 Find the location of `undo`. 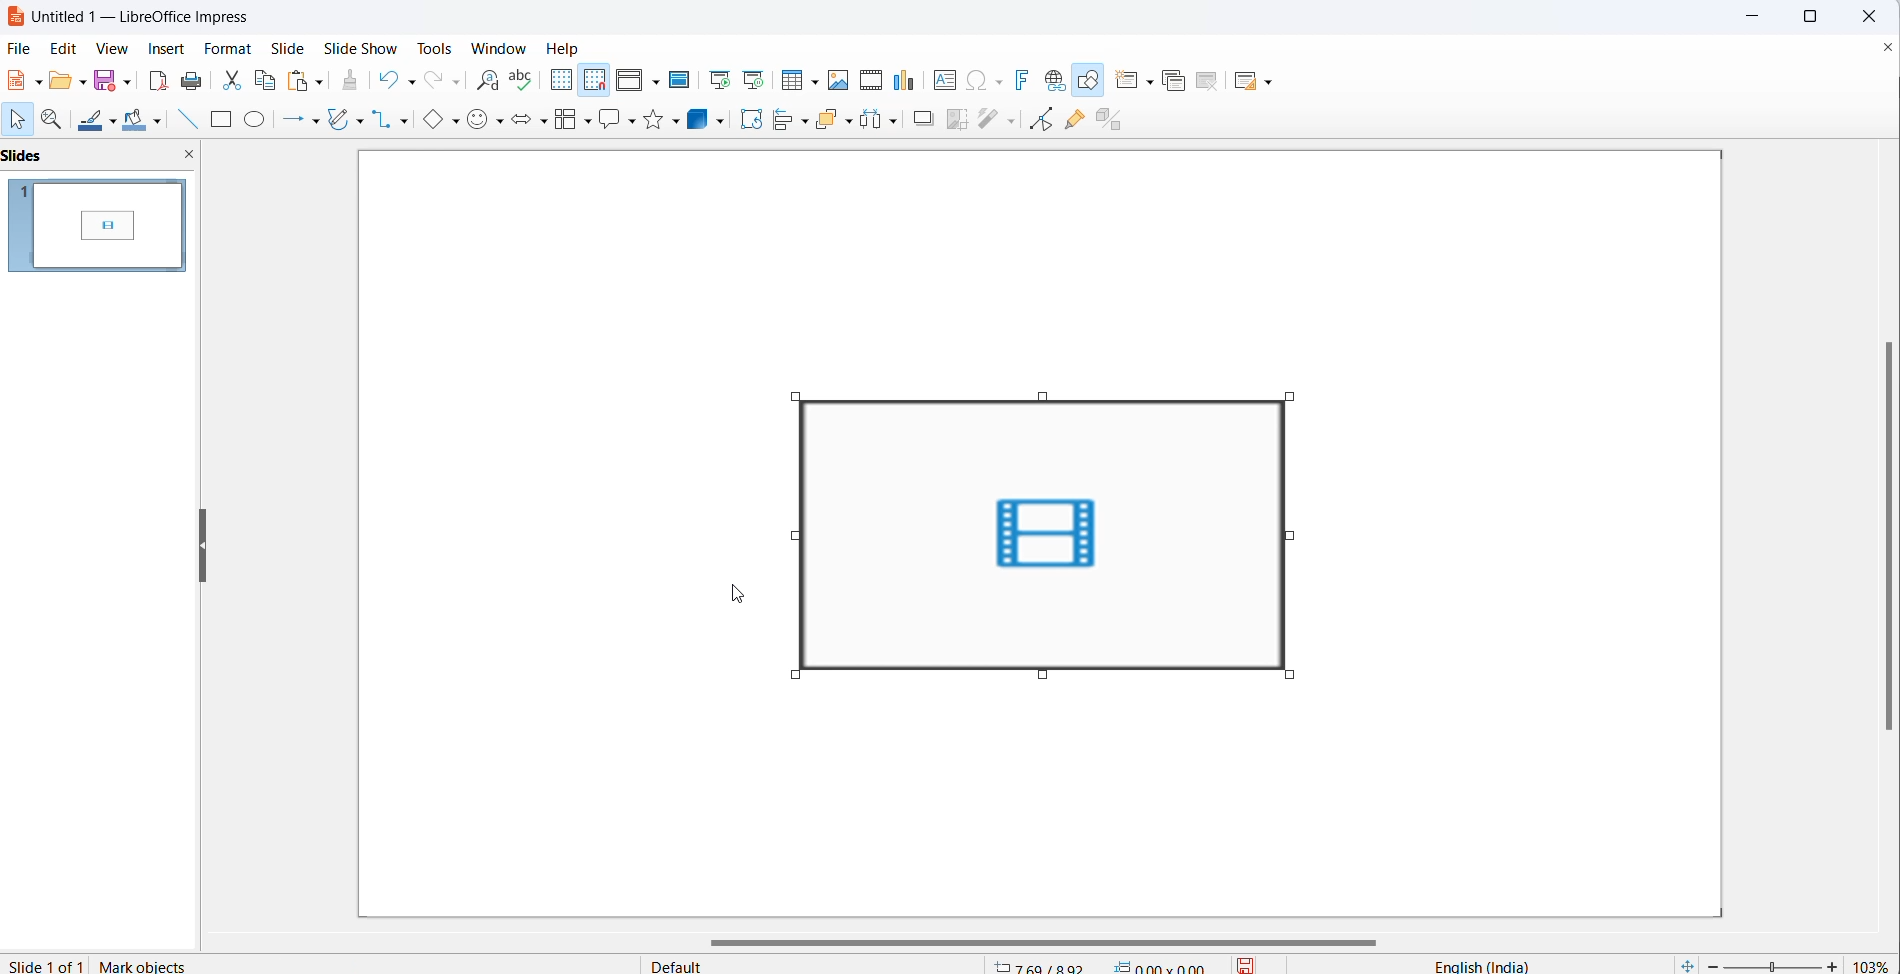

undo is located at coordinates (385, 80).